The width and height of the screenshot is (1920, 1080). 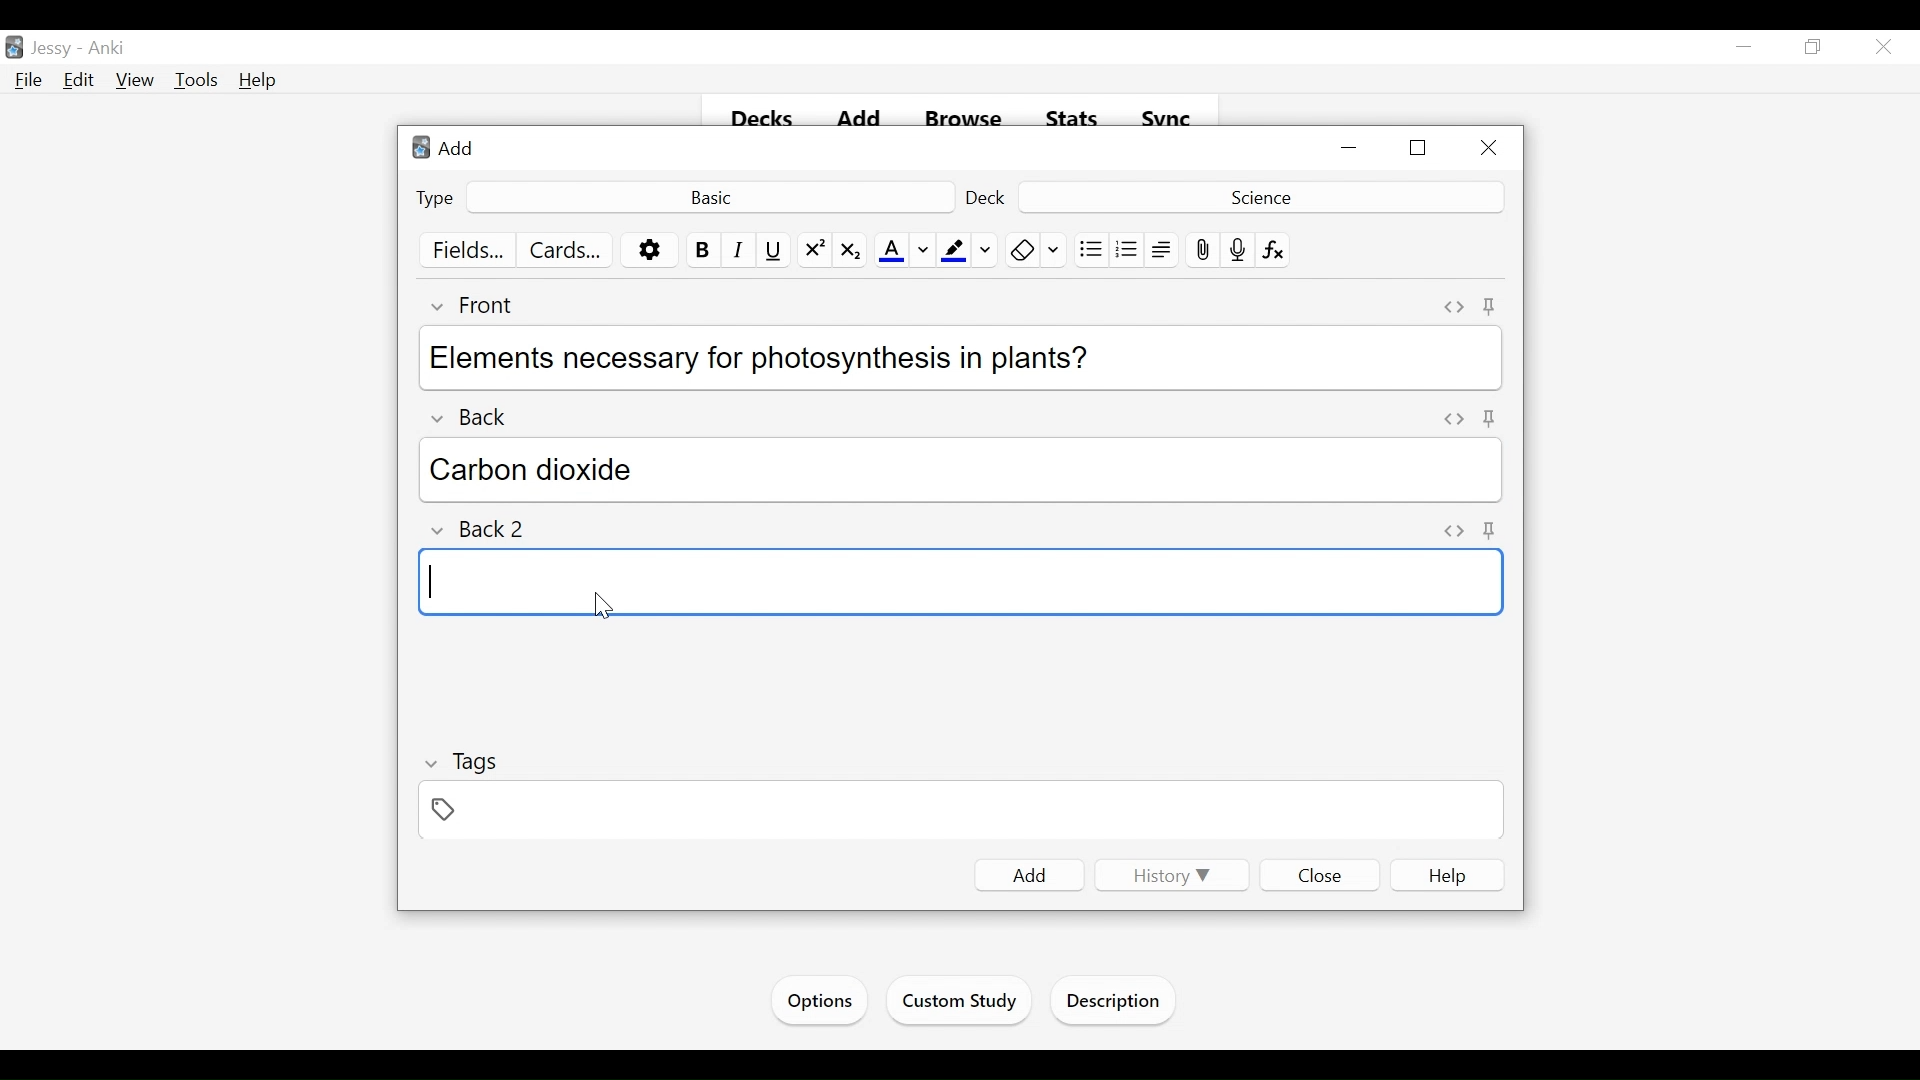 I want to click on History, so click(x=1168, y=875).